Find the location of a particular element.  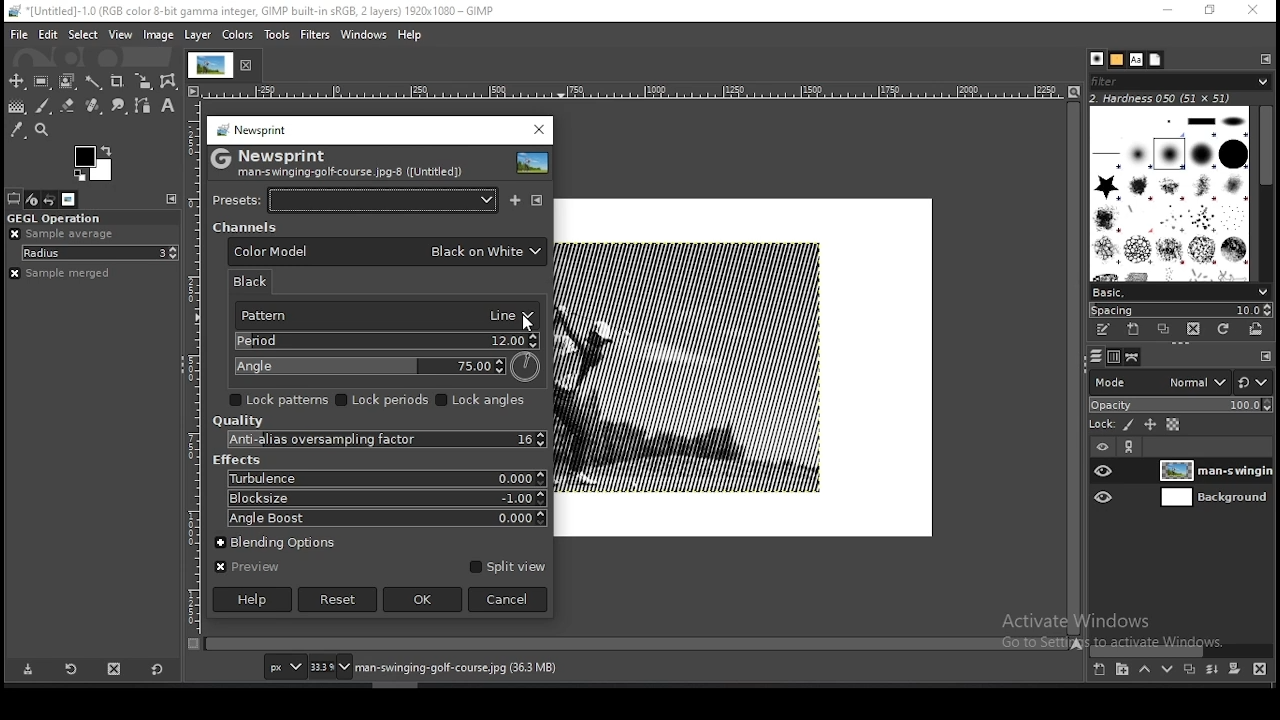

sample merged is located at coordinates (79, 275).